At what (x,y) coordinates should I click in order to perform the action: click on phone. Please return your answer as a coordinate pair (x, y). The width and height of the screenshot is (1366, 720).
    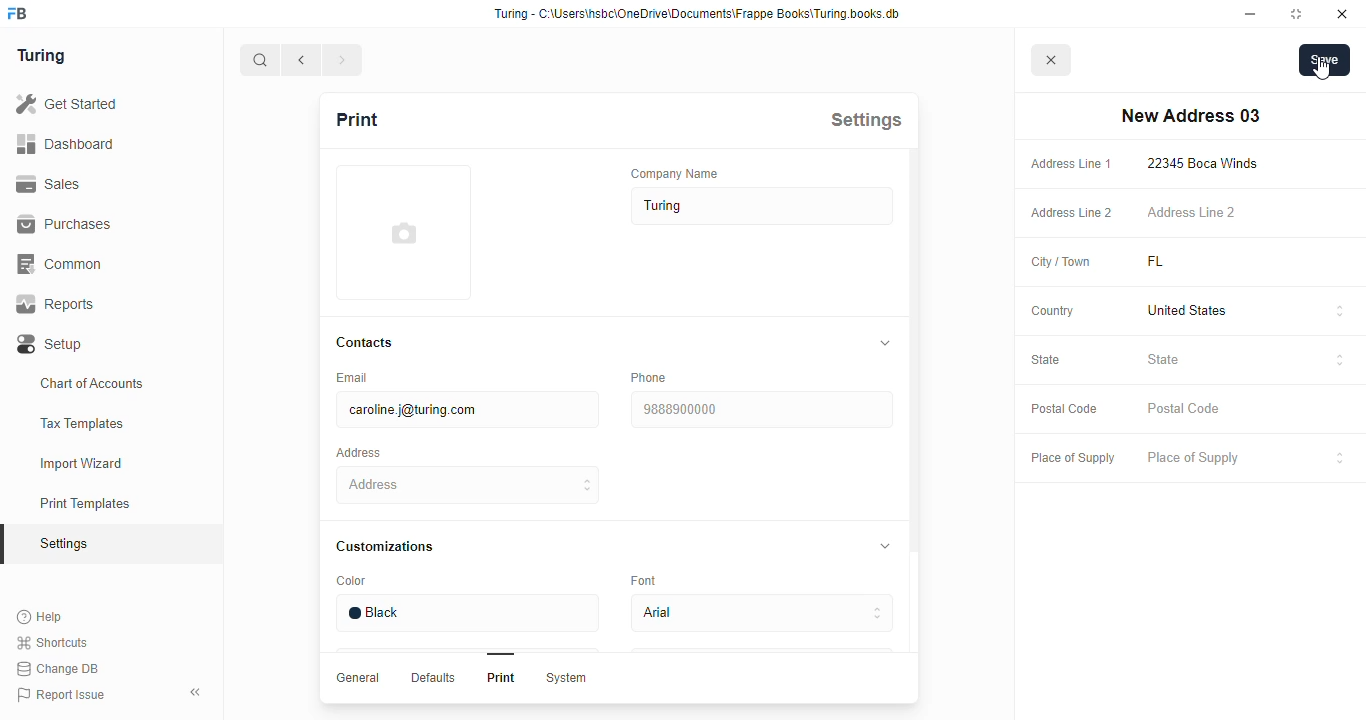
    Looking at the image, I should click on (648, 377).